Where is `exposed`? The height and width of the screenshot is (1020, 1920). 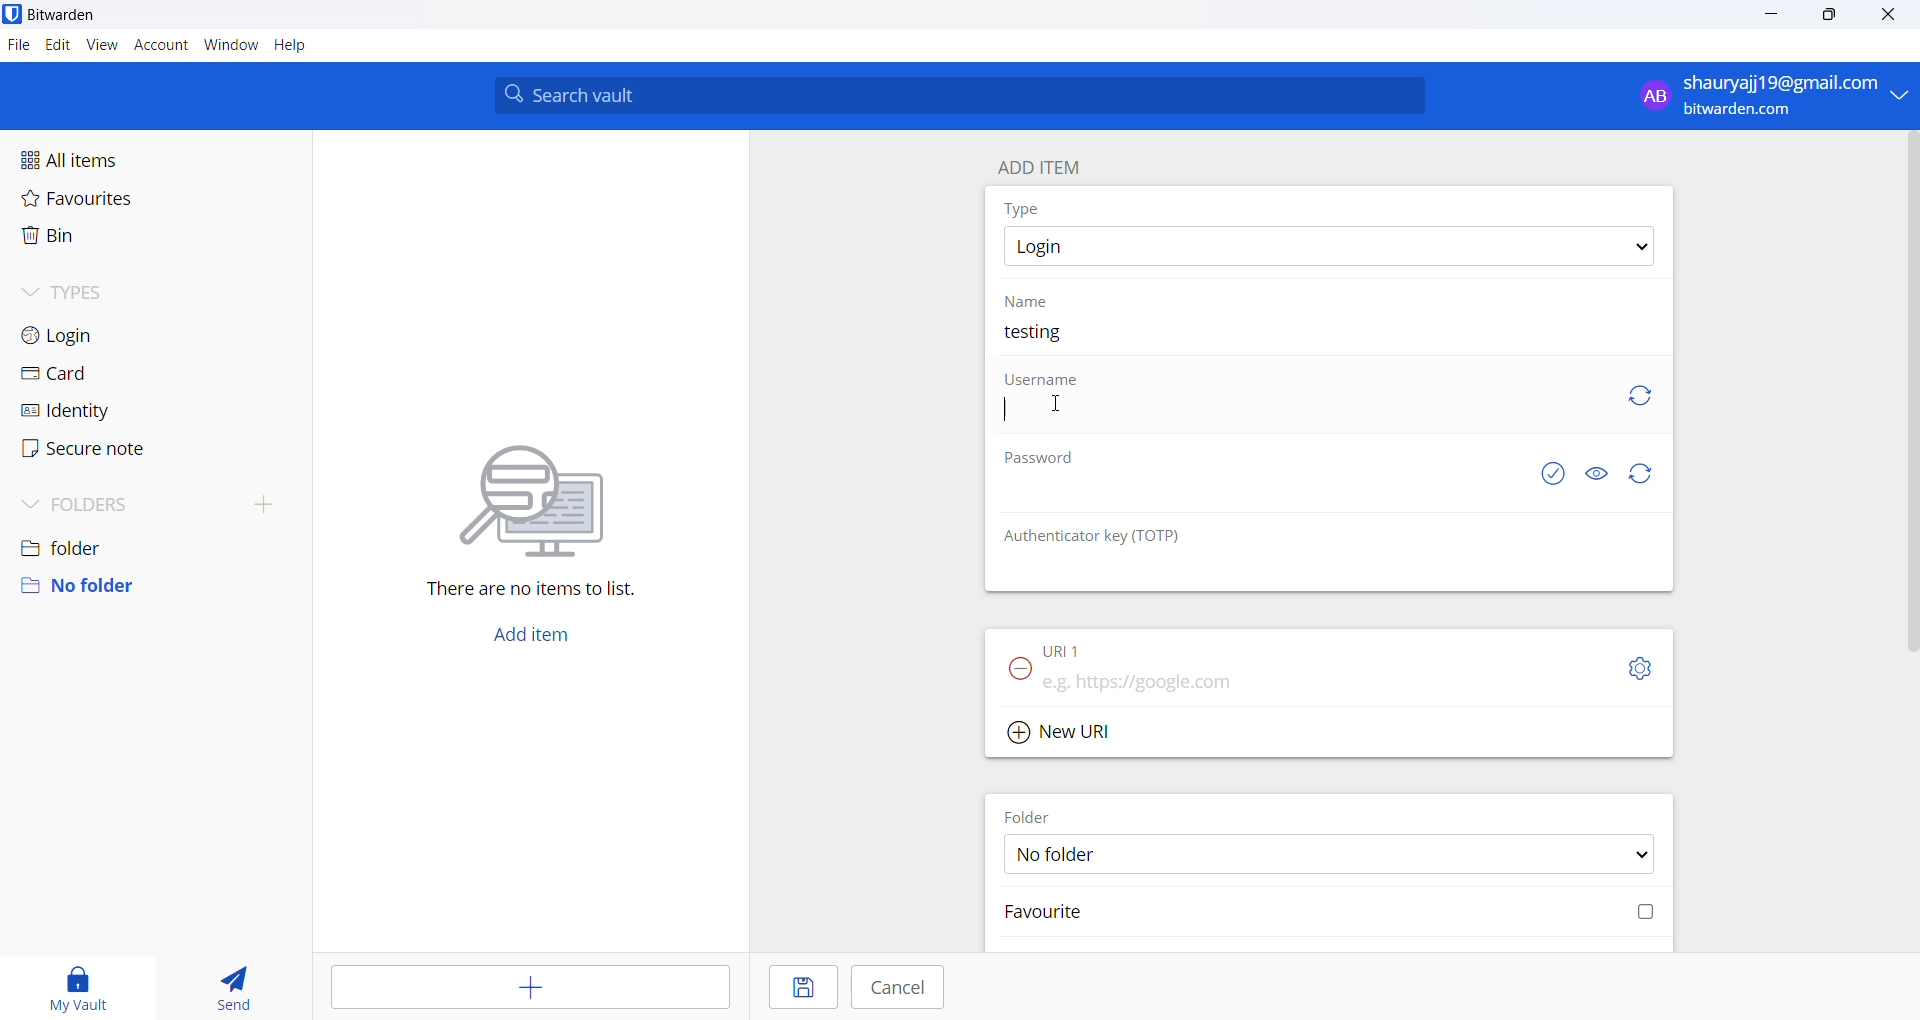
exposed is located at coordinates (1553, 471).